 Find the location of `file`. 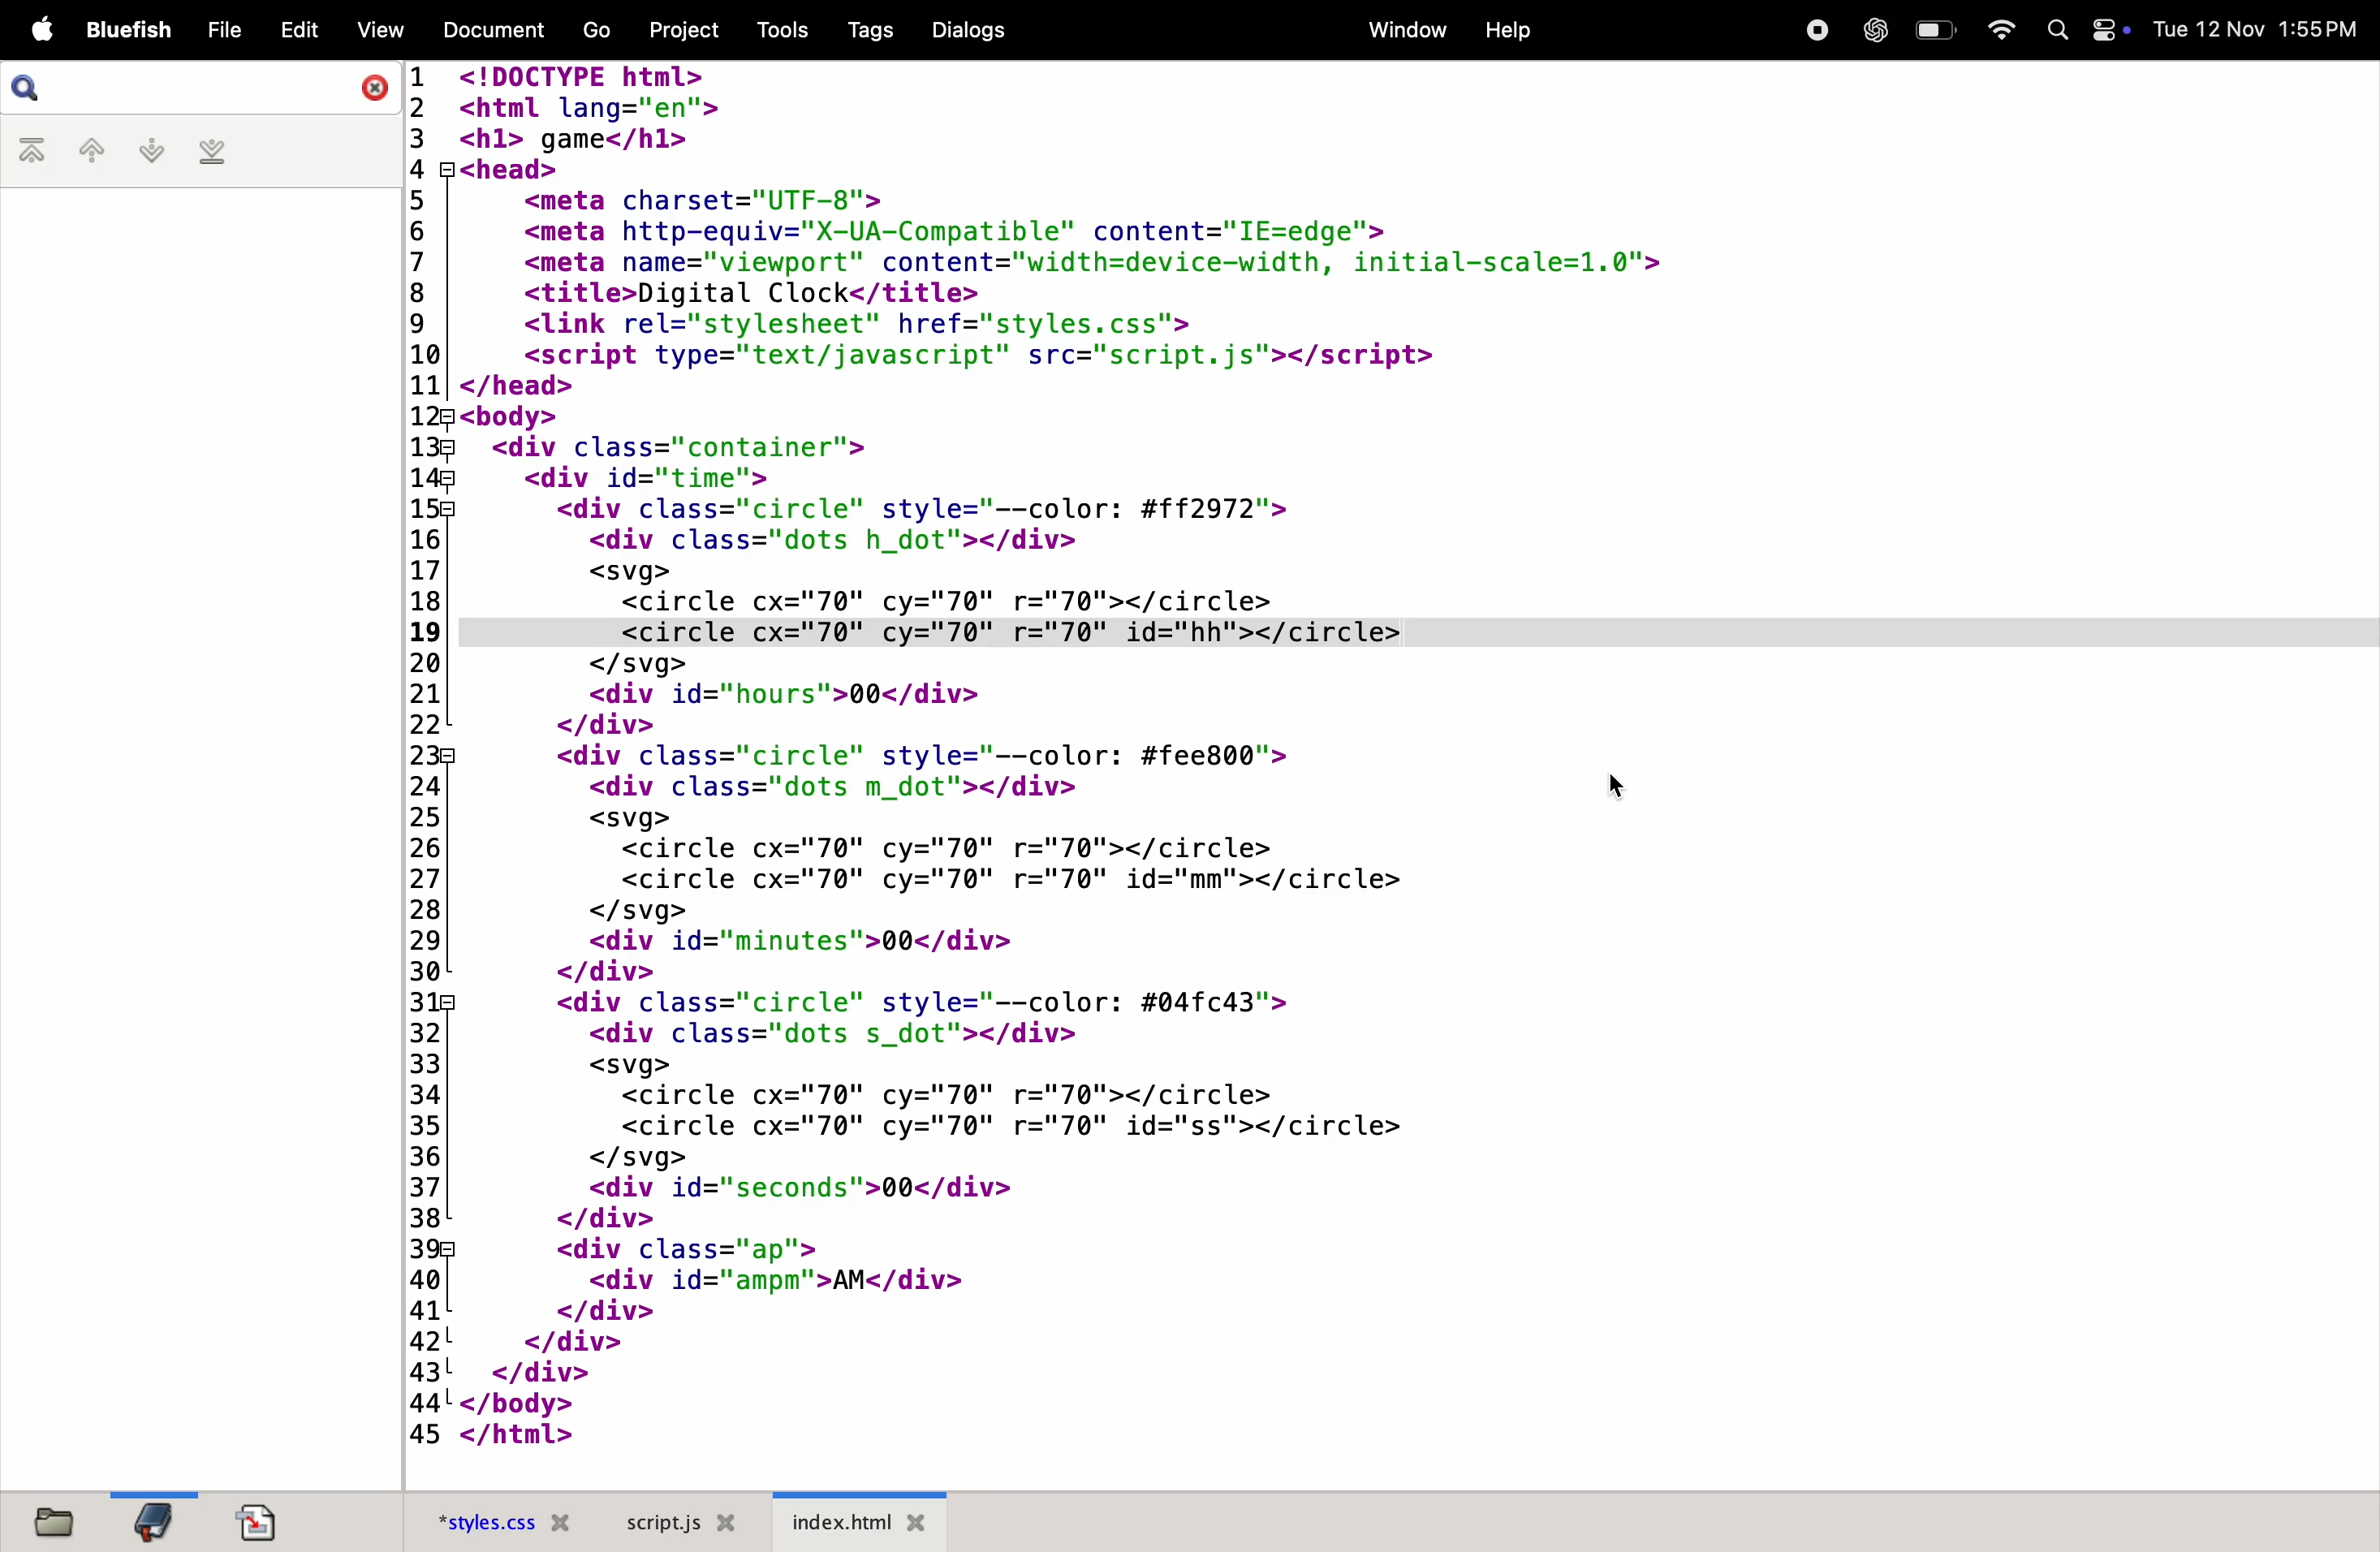

file is located at coordinates (221, 25).